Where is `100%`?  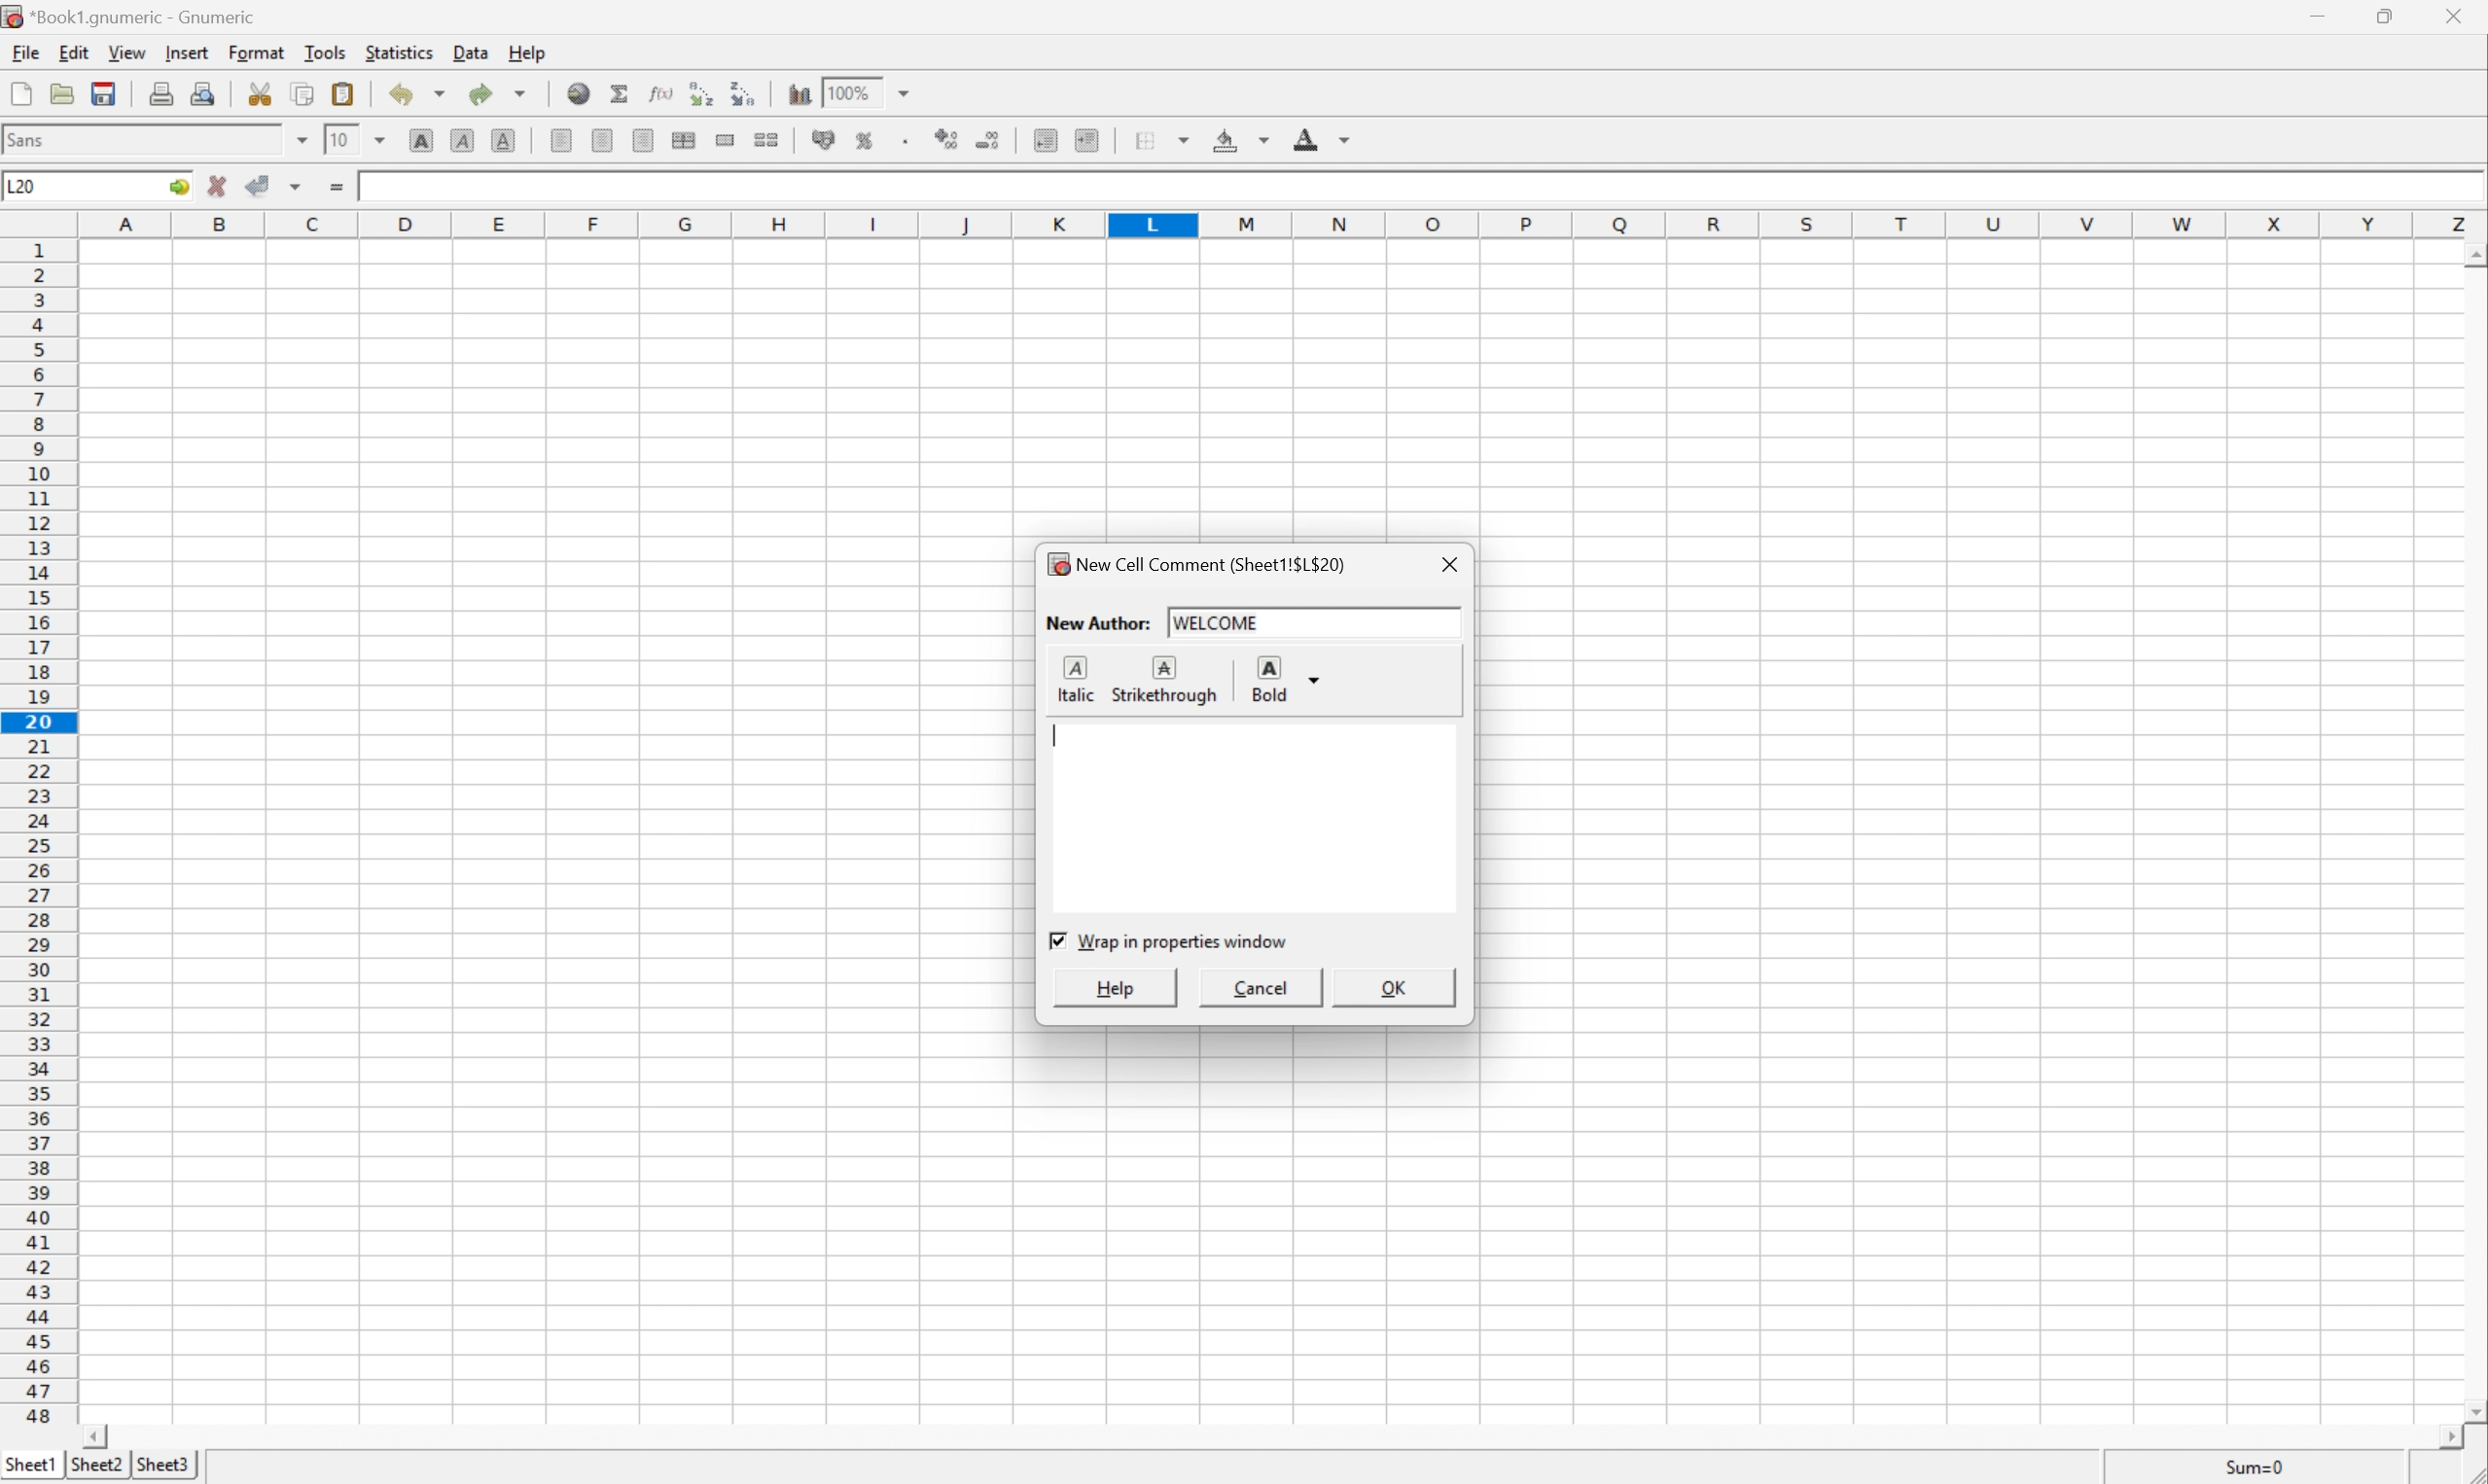
100% is located at coordinates (849, 91).